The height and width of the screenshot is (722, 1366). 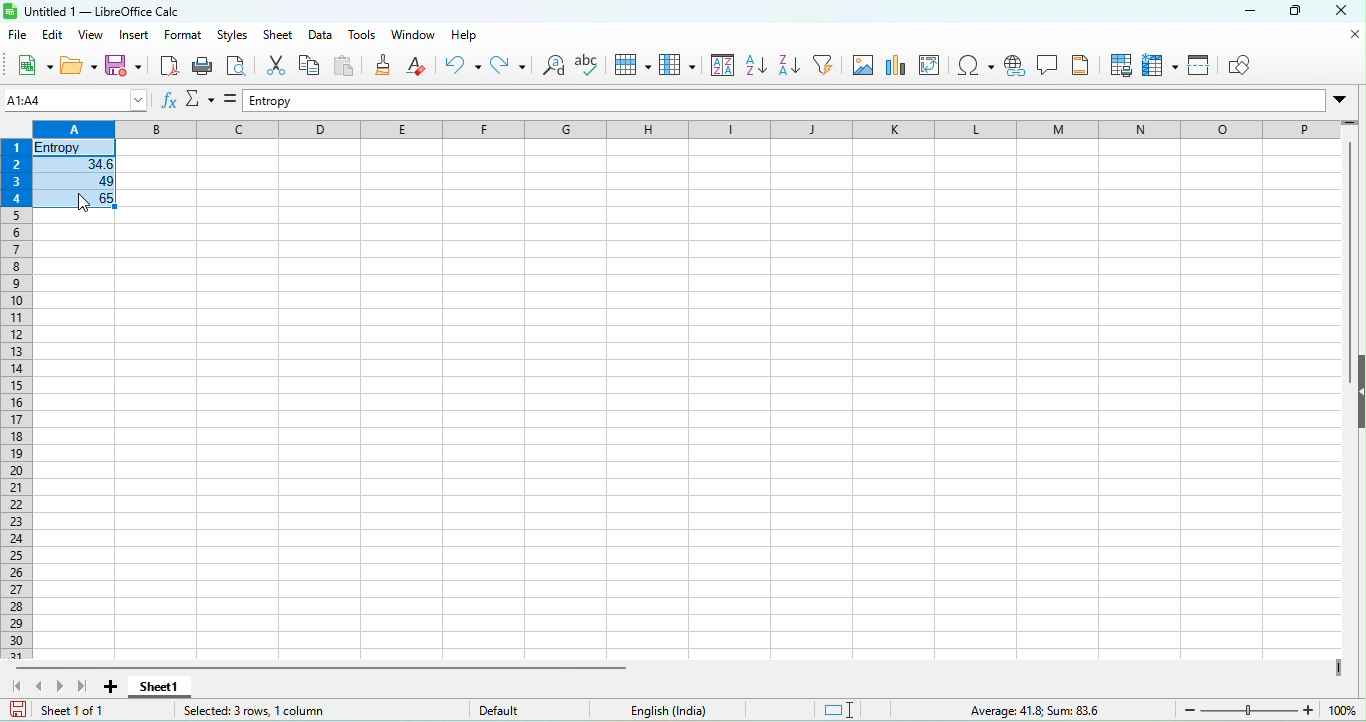 What do you see at coordinates (278, 37) in the screenshot?
I see `sheet` at bounding box center [278, 37].